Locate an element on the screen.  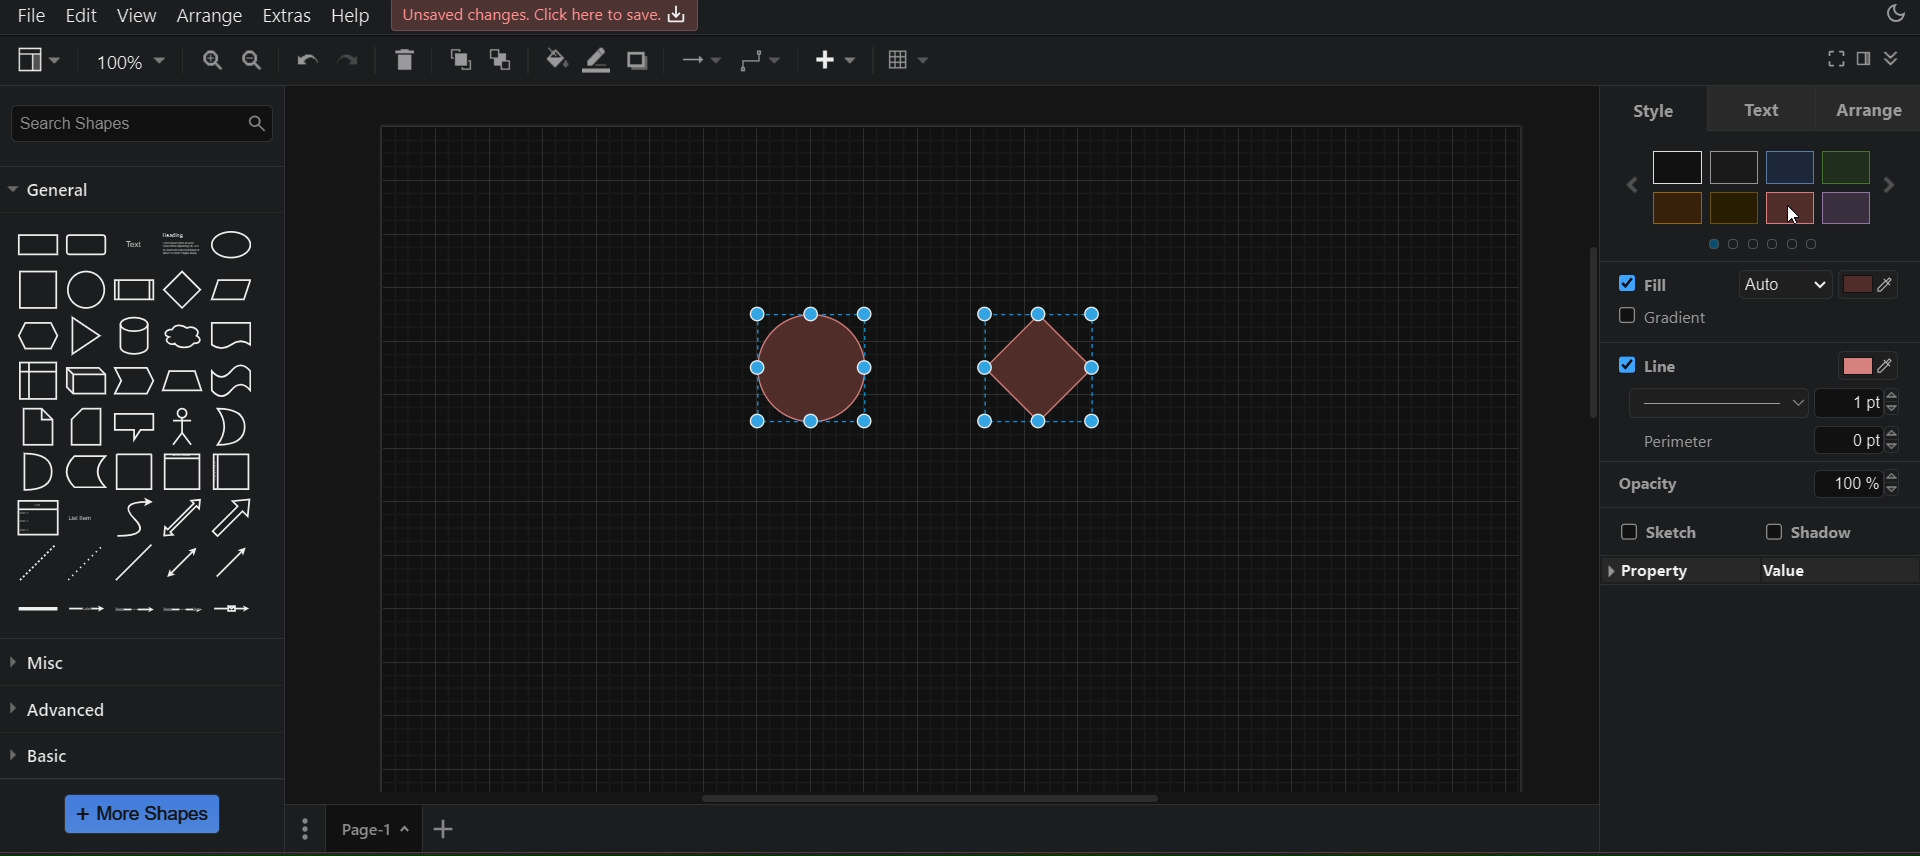
Note is located at coordinates (37, 426).